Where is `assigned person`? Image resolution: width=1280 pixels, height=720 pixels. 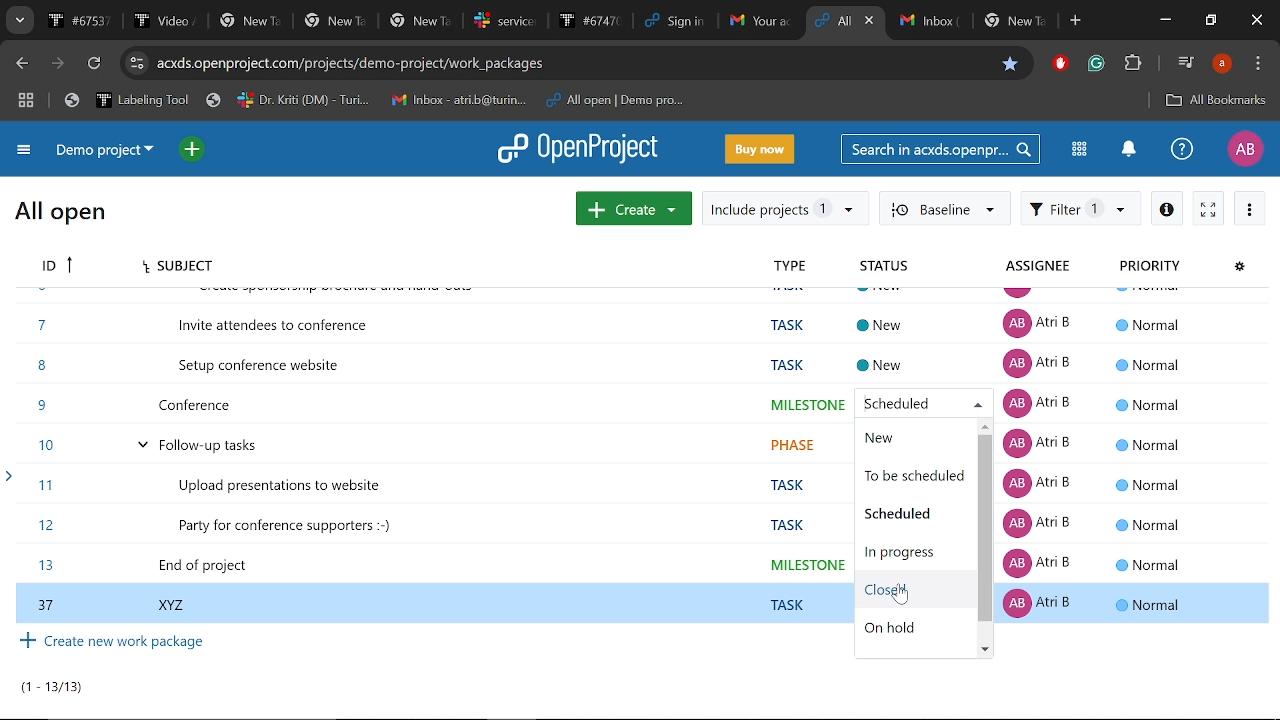 assigned person is located at coordinates (1032, 459).